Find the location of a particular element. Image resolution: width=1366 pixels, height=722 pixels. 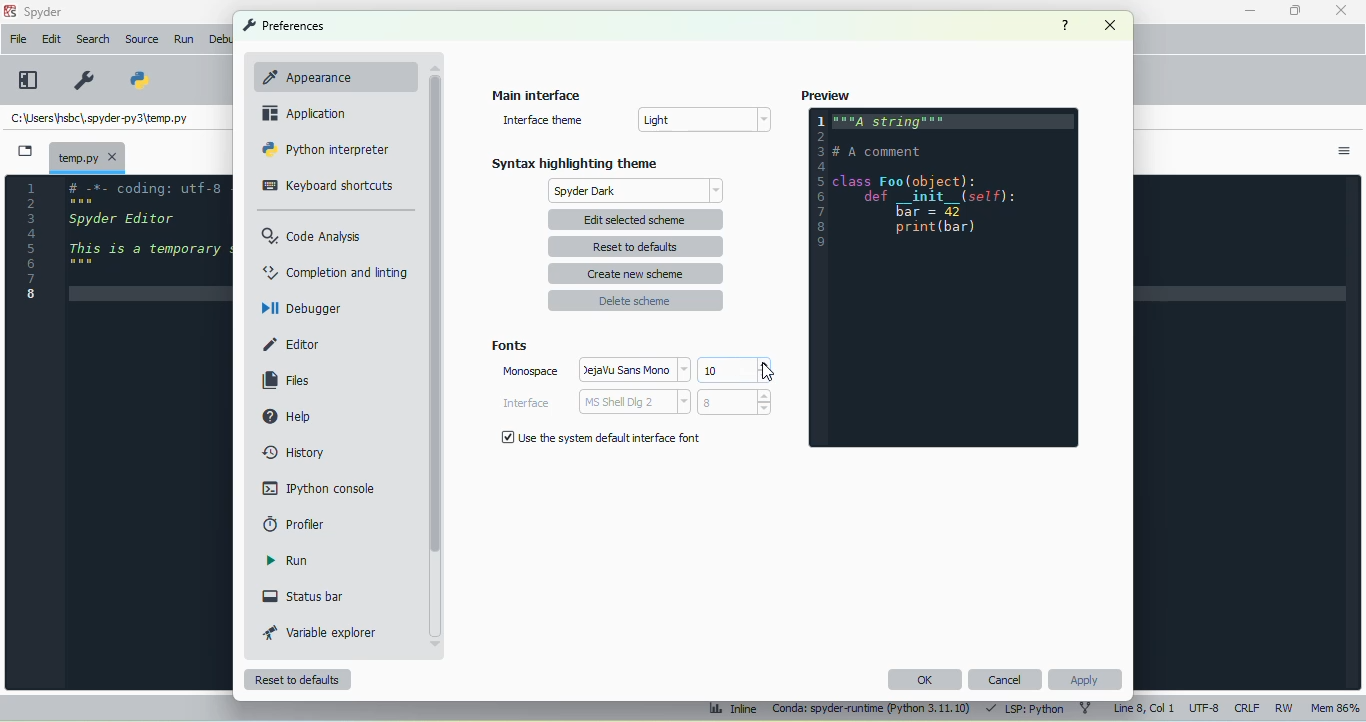

close is located at coordinates (1340, 9).